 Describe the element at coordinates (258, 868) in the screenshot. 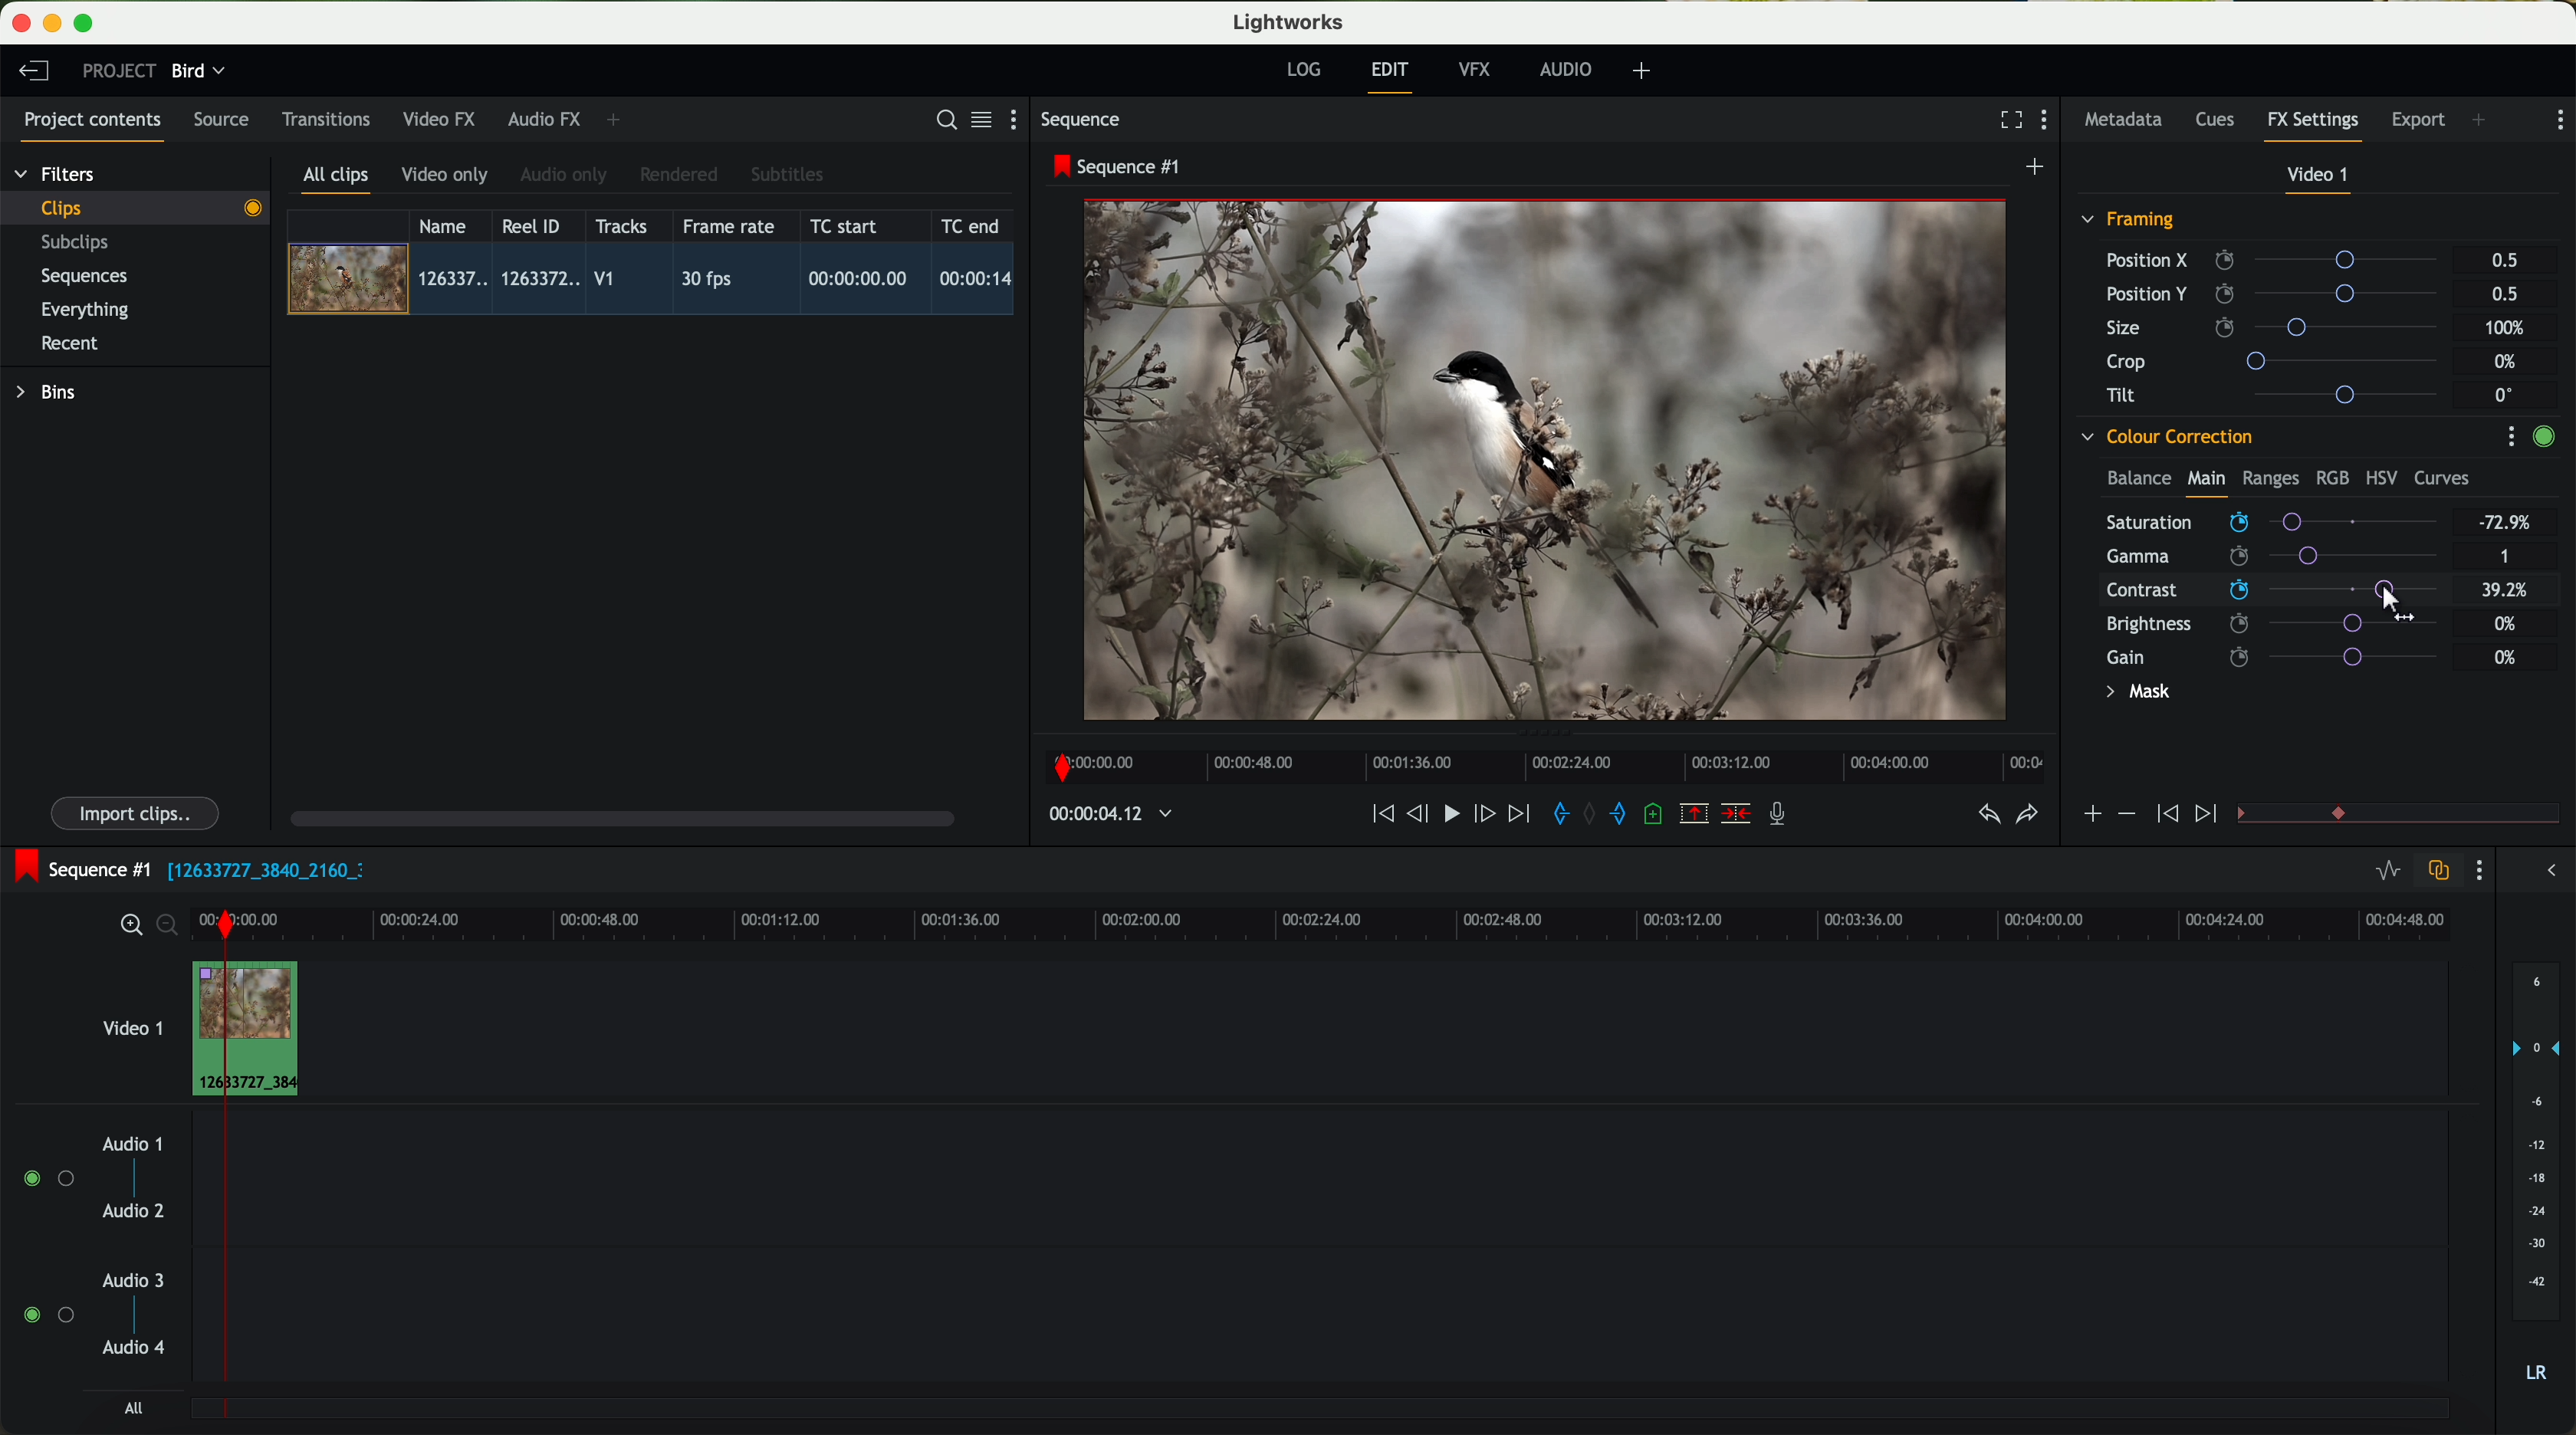

I see `black` at that location.